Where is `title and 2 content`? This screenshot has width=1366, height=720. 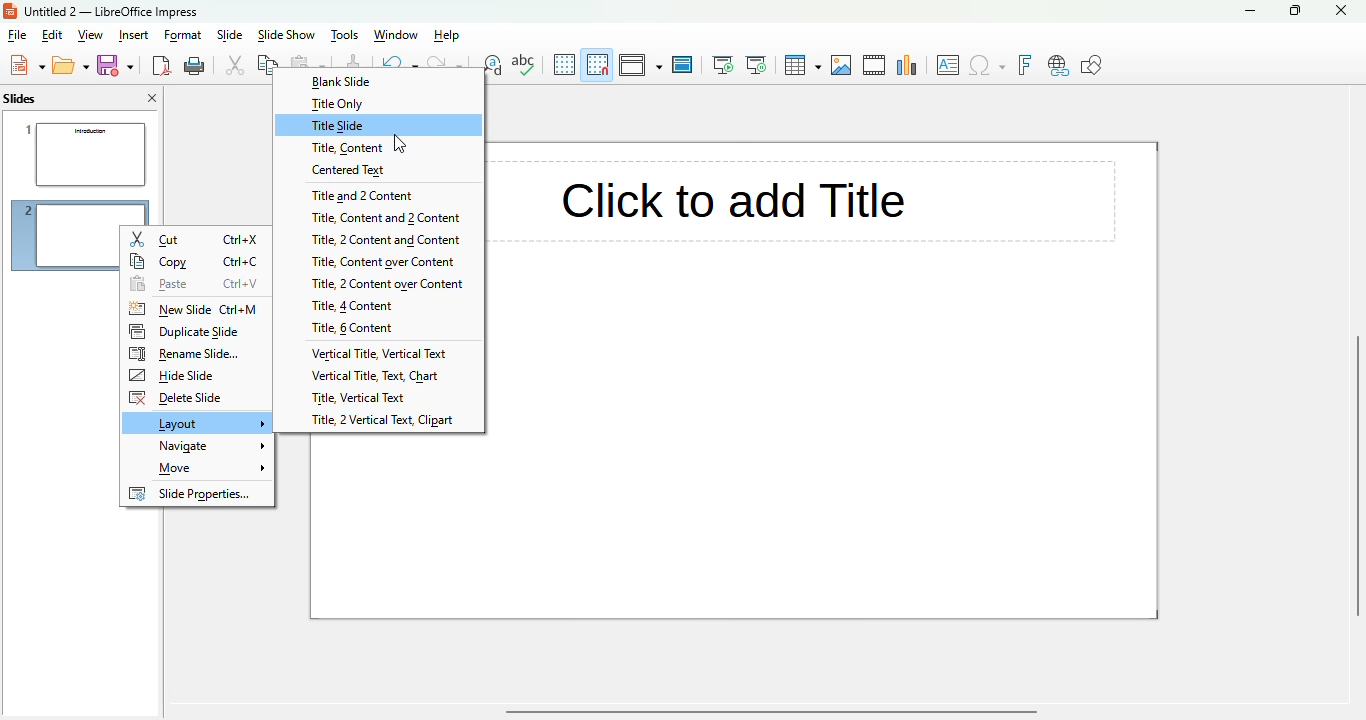 title and 2 content is located at coordinates (380, 193).